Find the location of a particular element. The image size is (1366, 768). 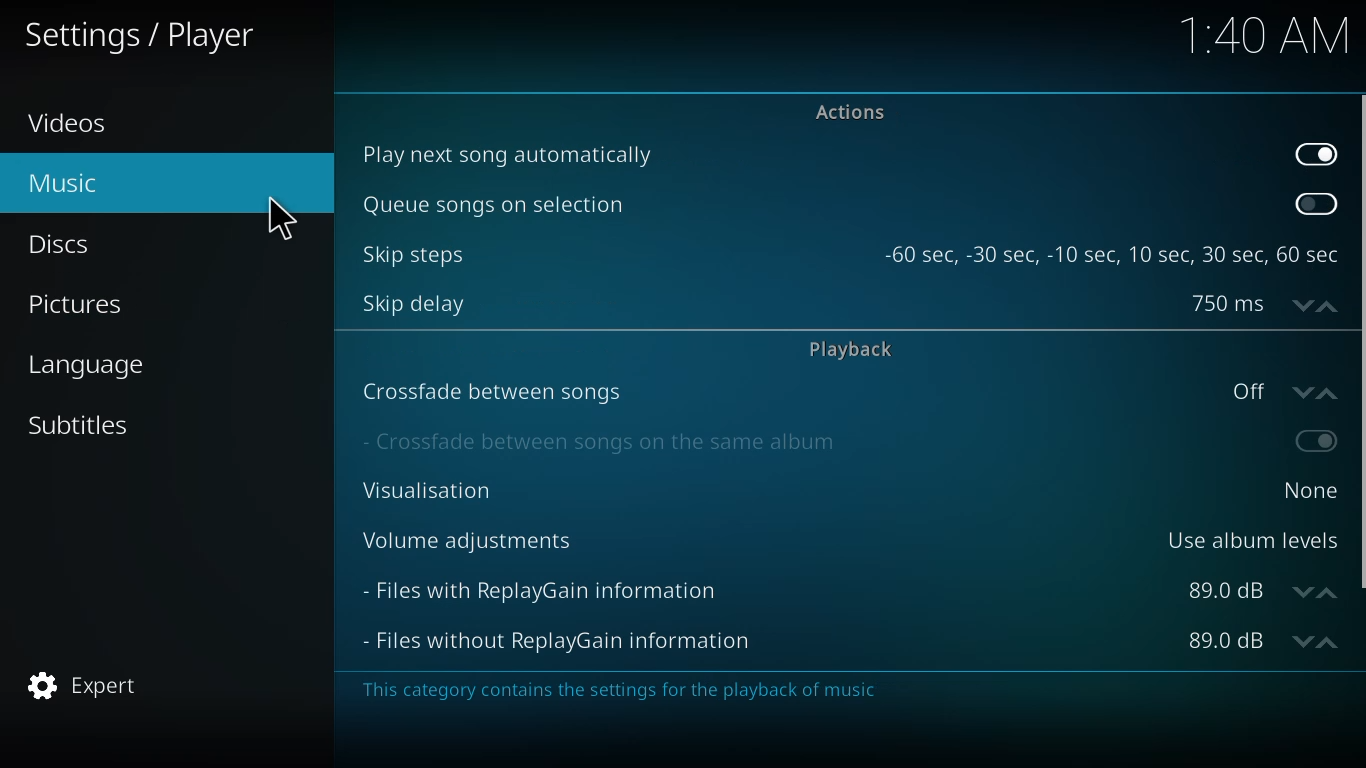

pictures is located at coordinates (79, 306).